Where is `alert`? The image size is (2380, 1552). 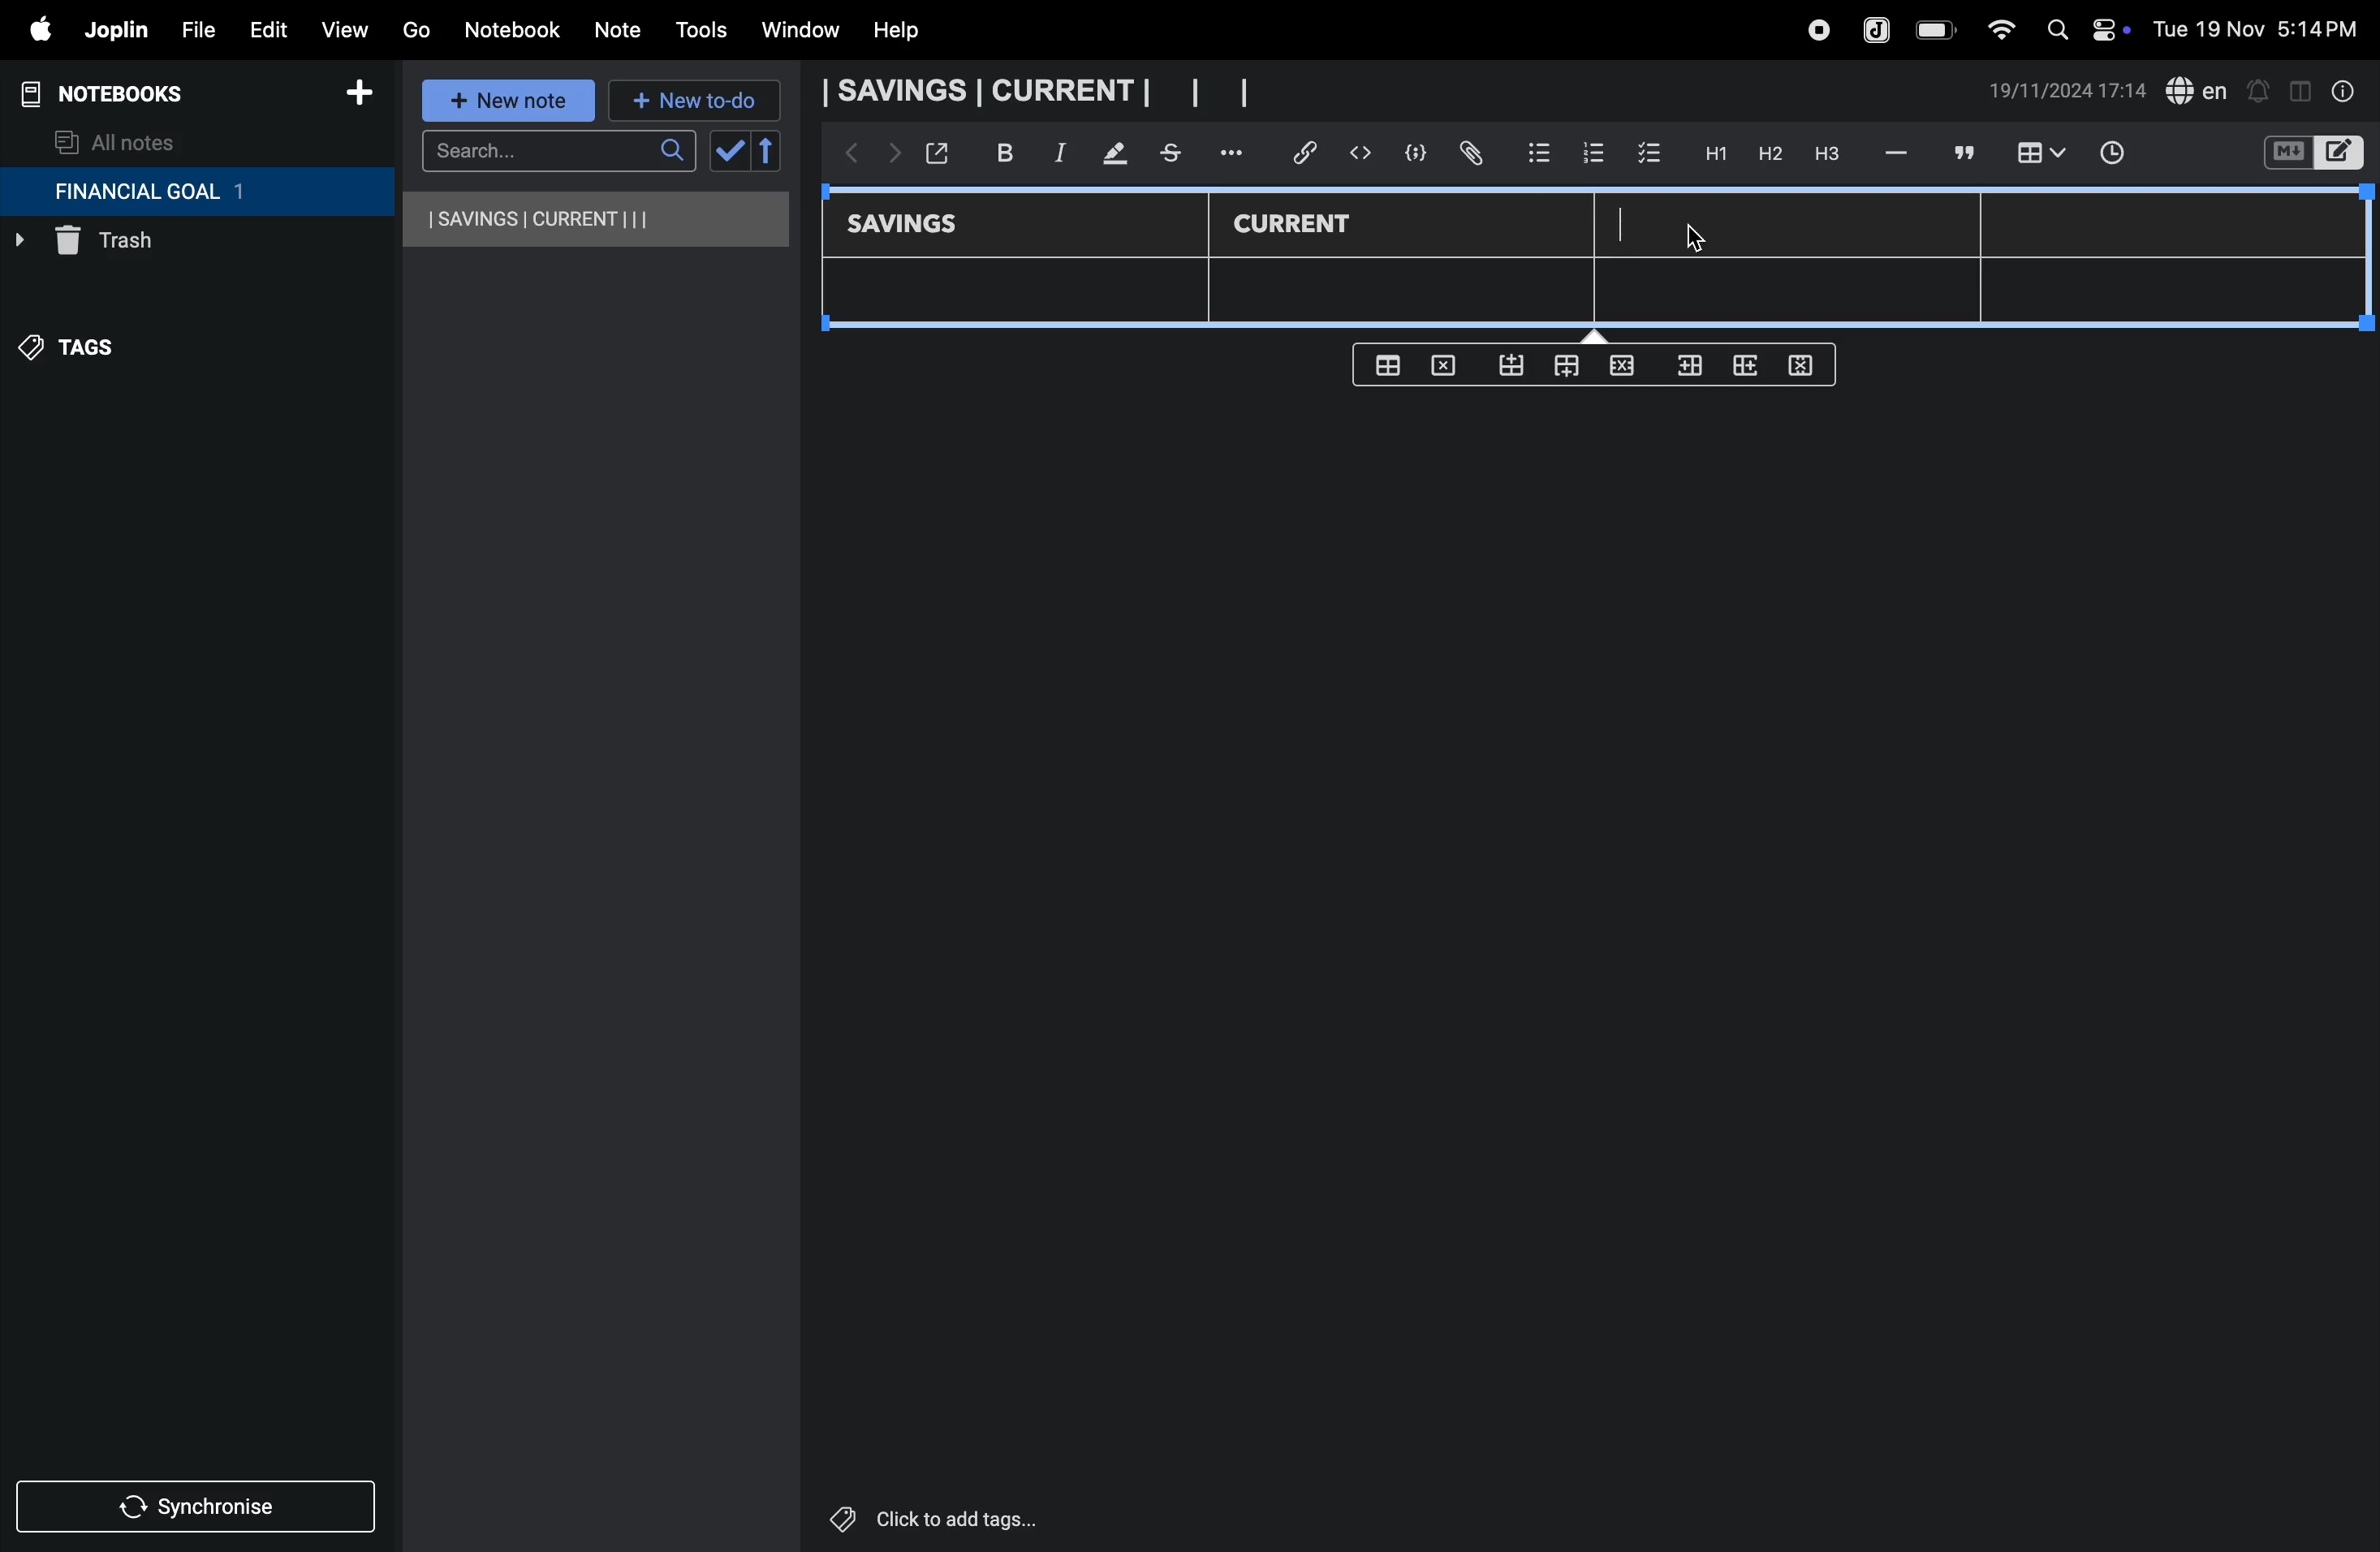
alert is located at coordinates (2257, 90).